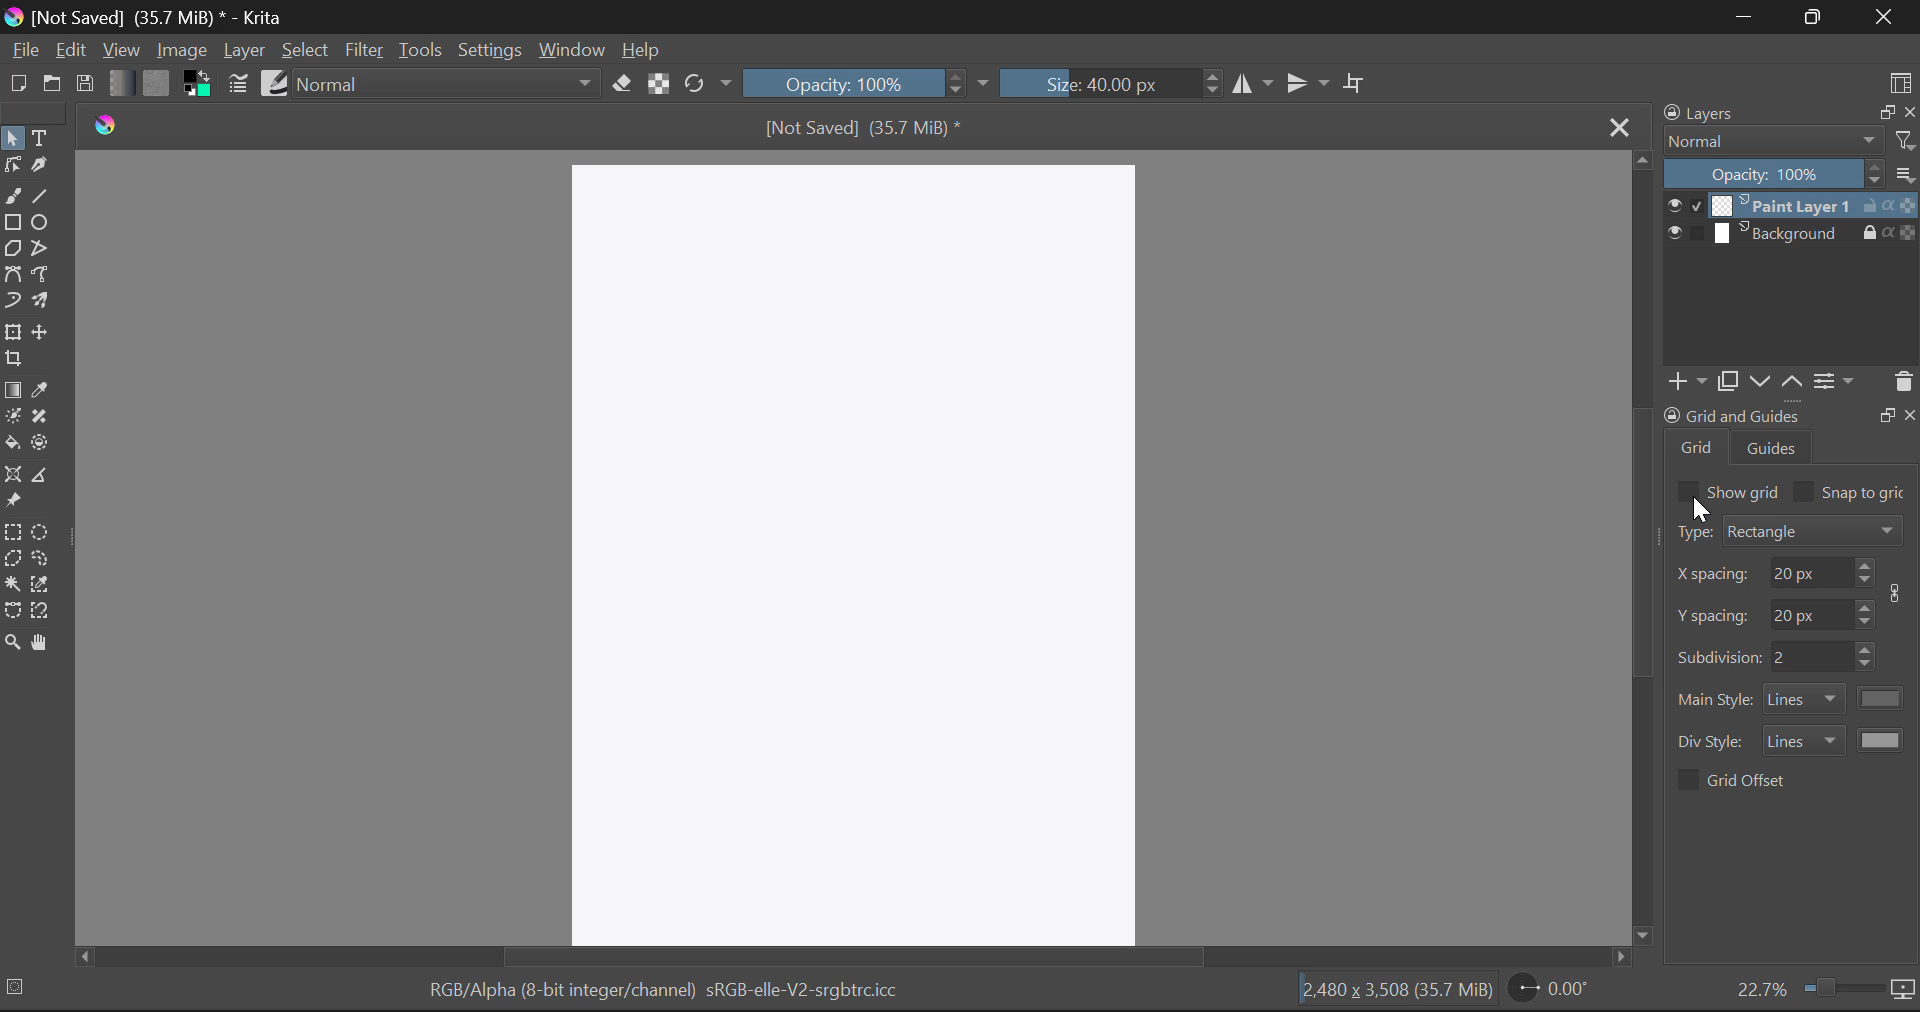 This screenshot has height=1012, width=1920. Describe the element at coordinates (43, 170) in the screenshot. I see `Calligraphic Tool` at that location.